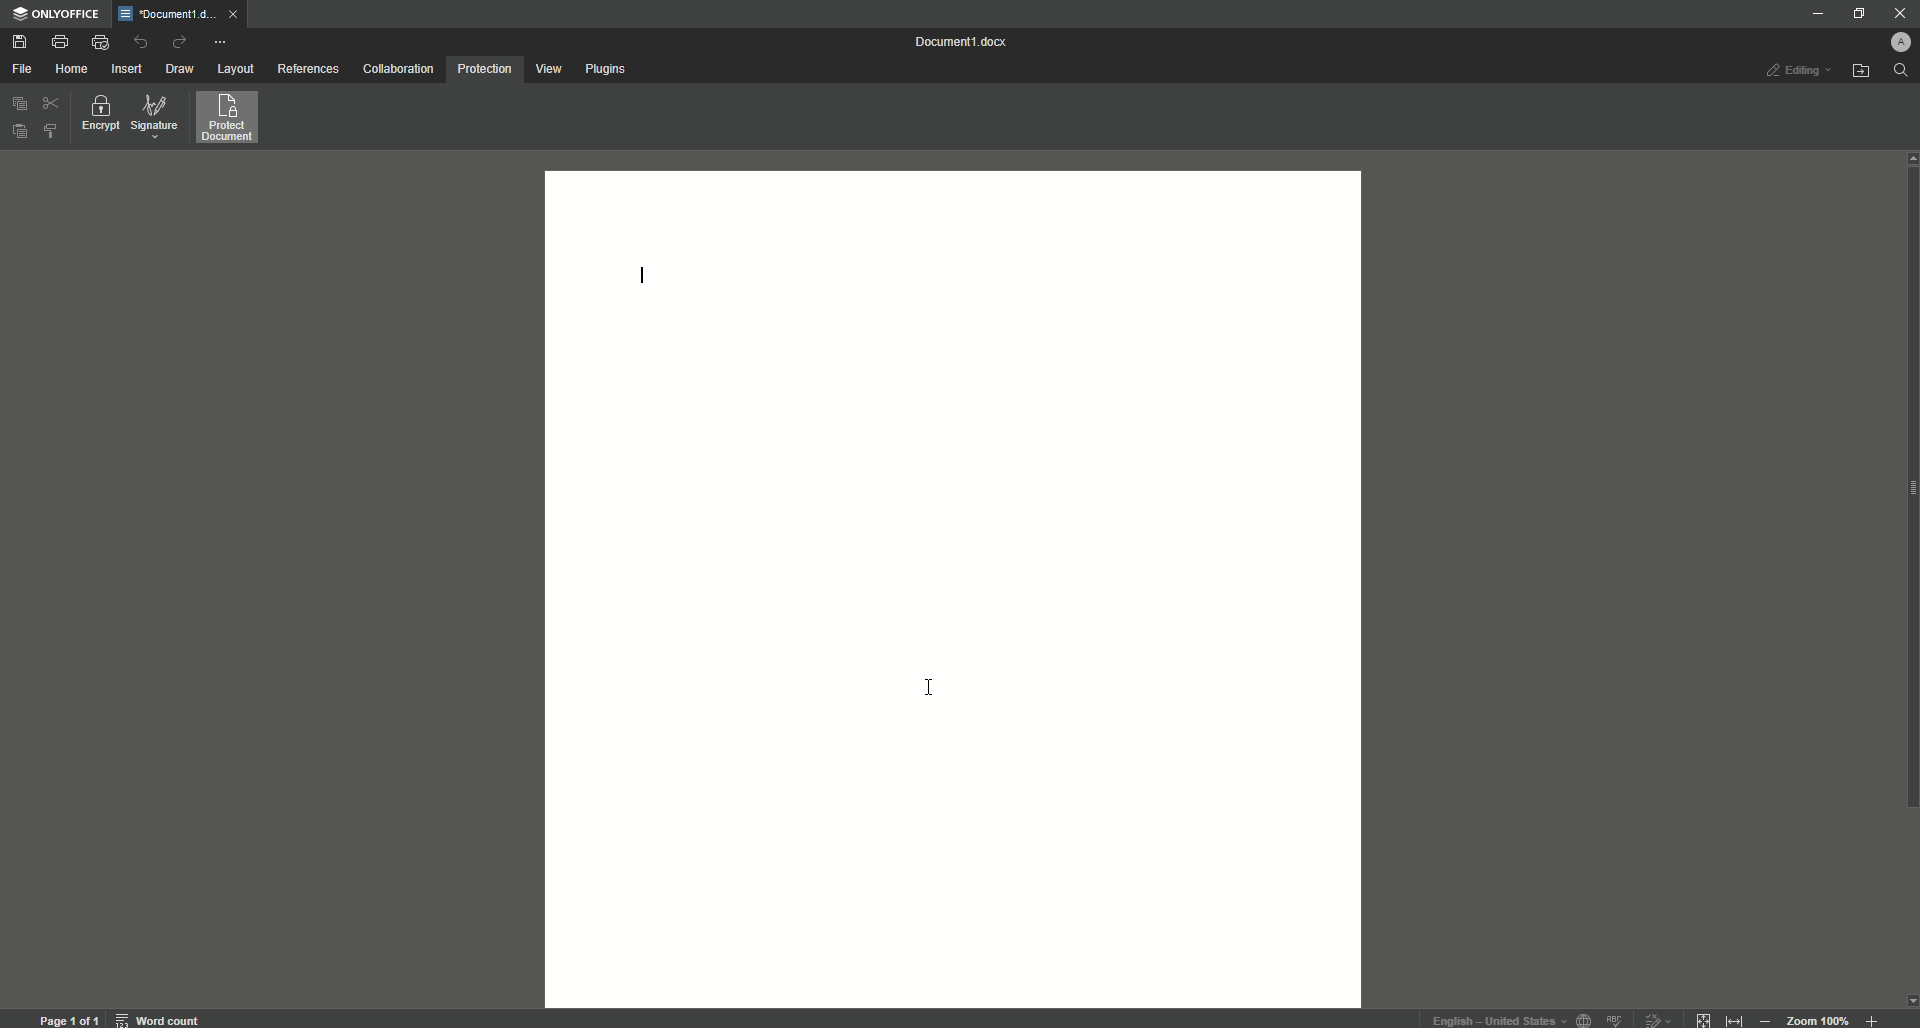 This screenshot has width=1920, height=1028. Describe the element at coordinates (219, 41) in the screenshot. I see `More Actions` at that location.